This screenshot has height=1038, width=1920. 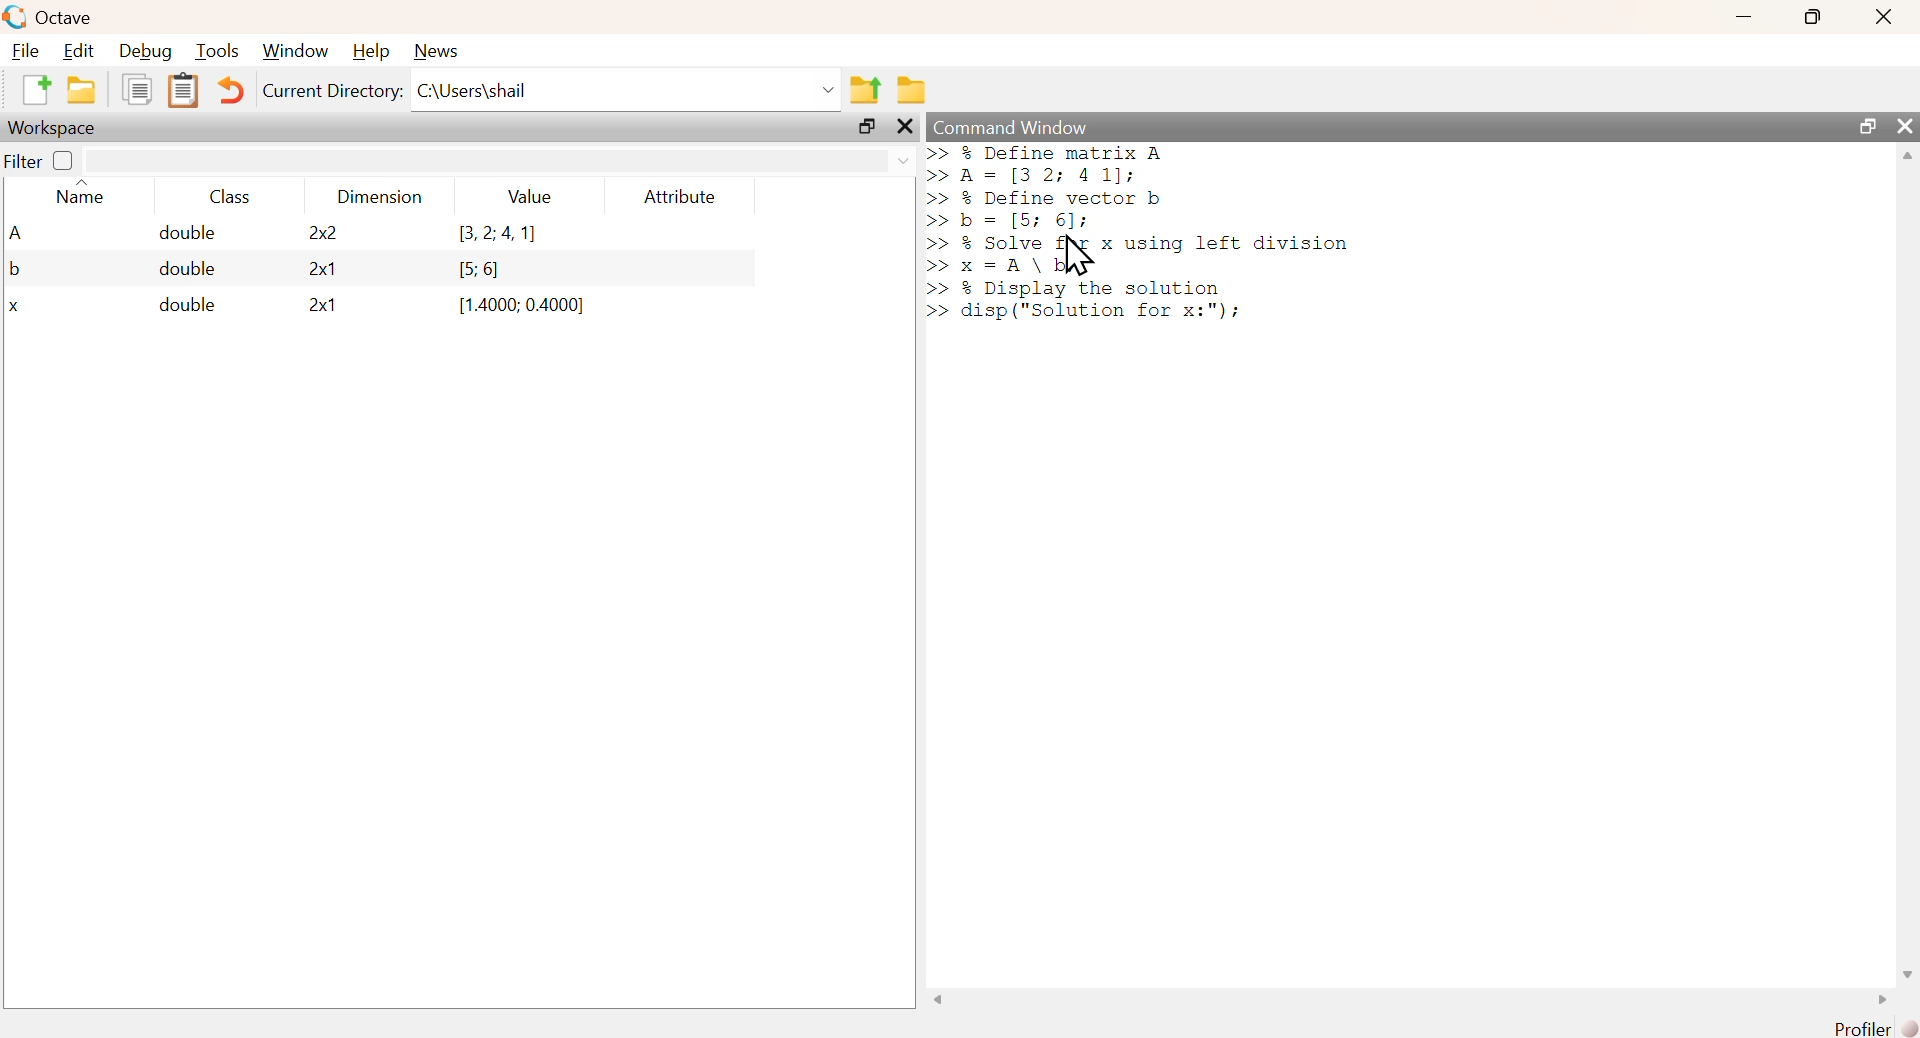 What do you see at coordinates (1905, 125) in the screenshot?
I see `close` at bounding box center [1905, 125].